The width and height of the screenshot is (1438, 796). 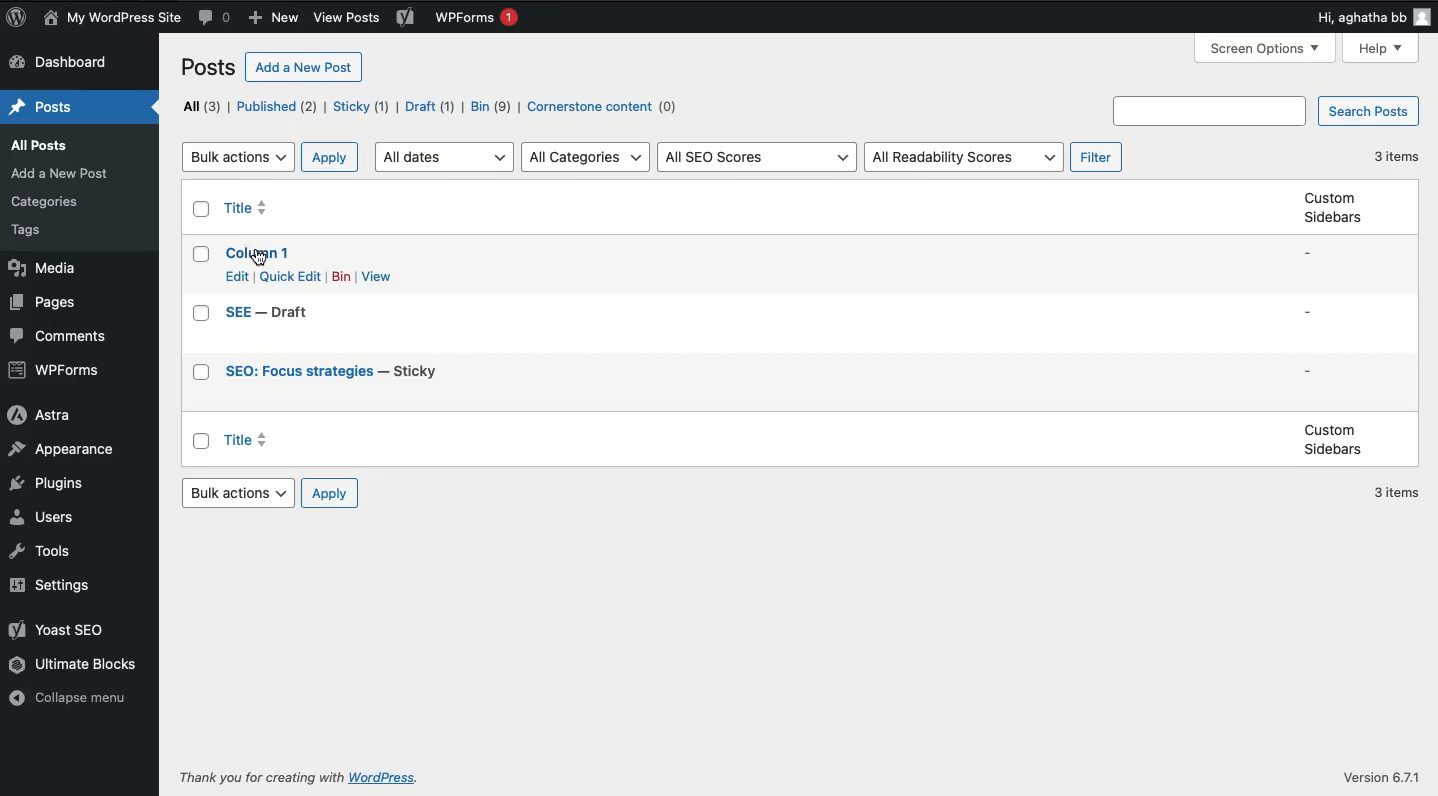 I want to click on Collapse menu, so click(x=71, y=698).